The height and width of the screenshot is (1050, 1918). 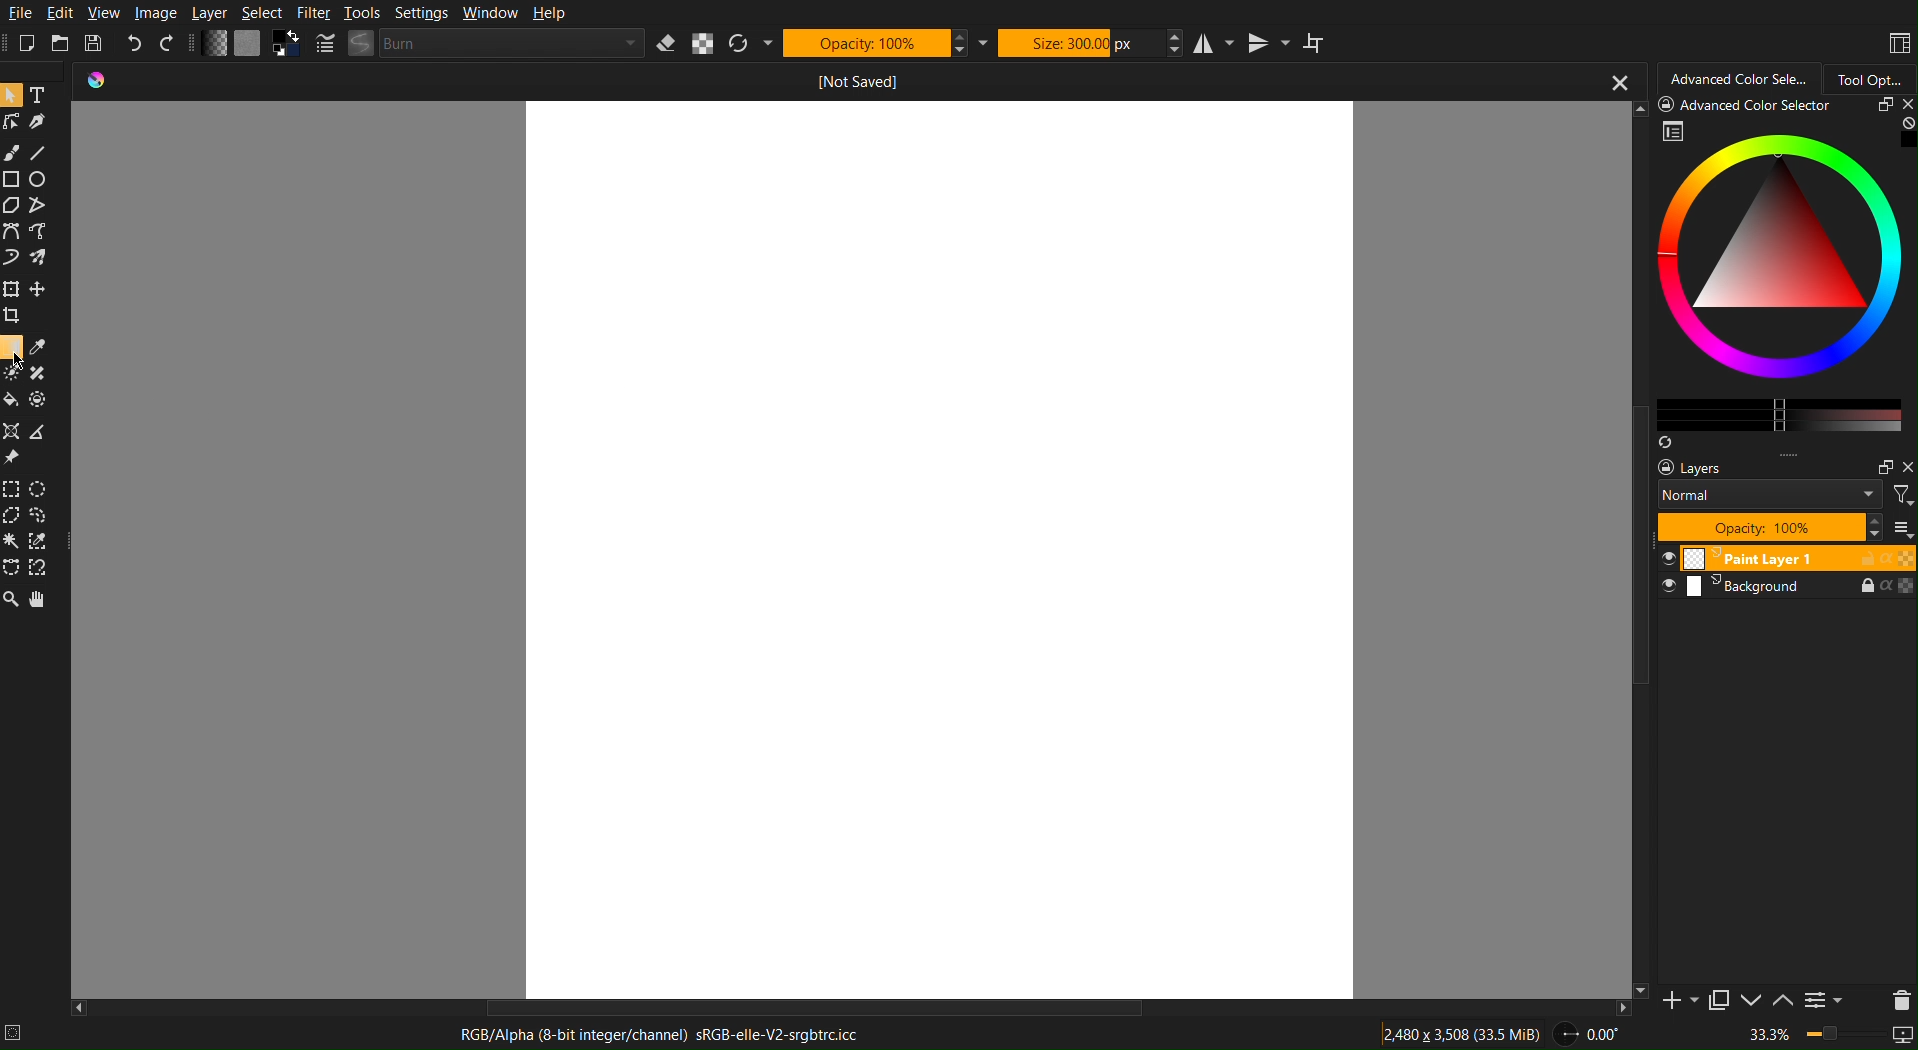 What do you see at coordinates (1078, 41) in the screenshot?
I see `Size` at bounding box center [1078, 41].